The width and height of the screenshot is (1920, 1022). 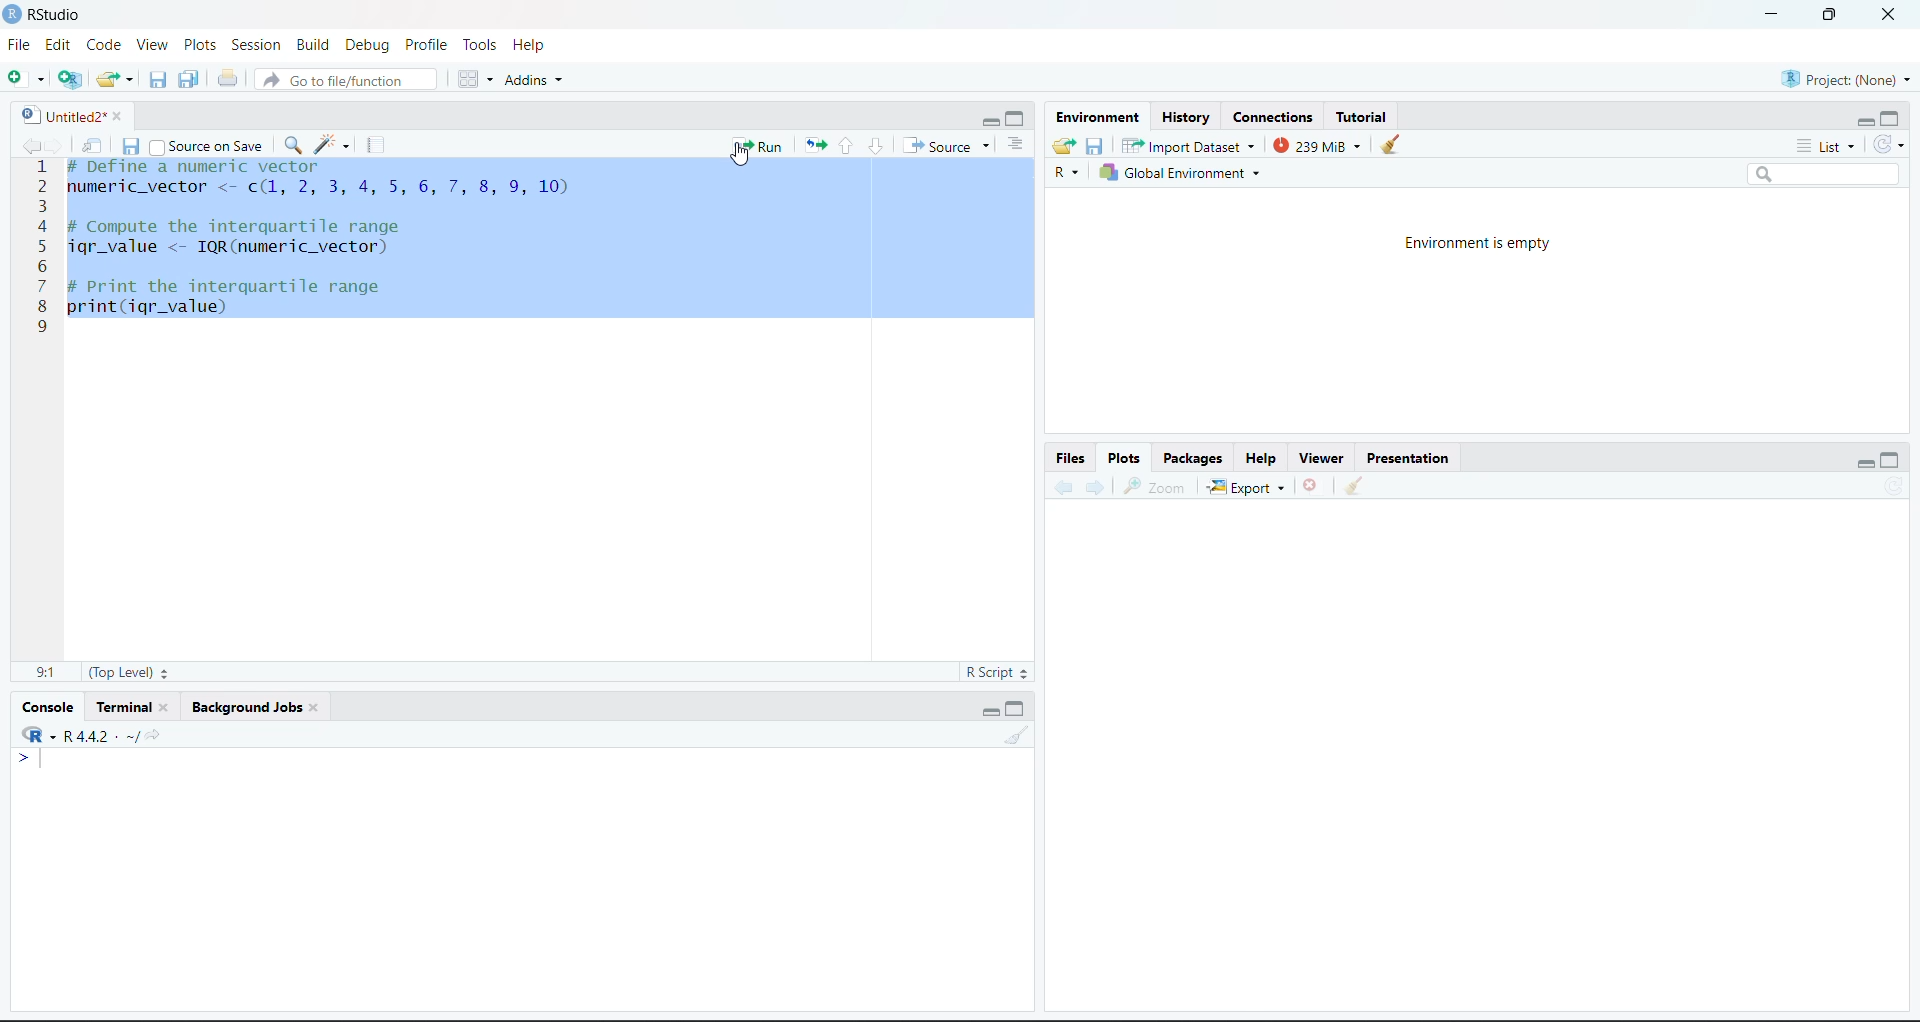 I want to click on Maximize/Restore, so click(x=1829, y=15).